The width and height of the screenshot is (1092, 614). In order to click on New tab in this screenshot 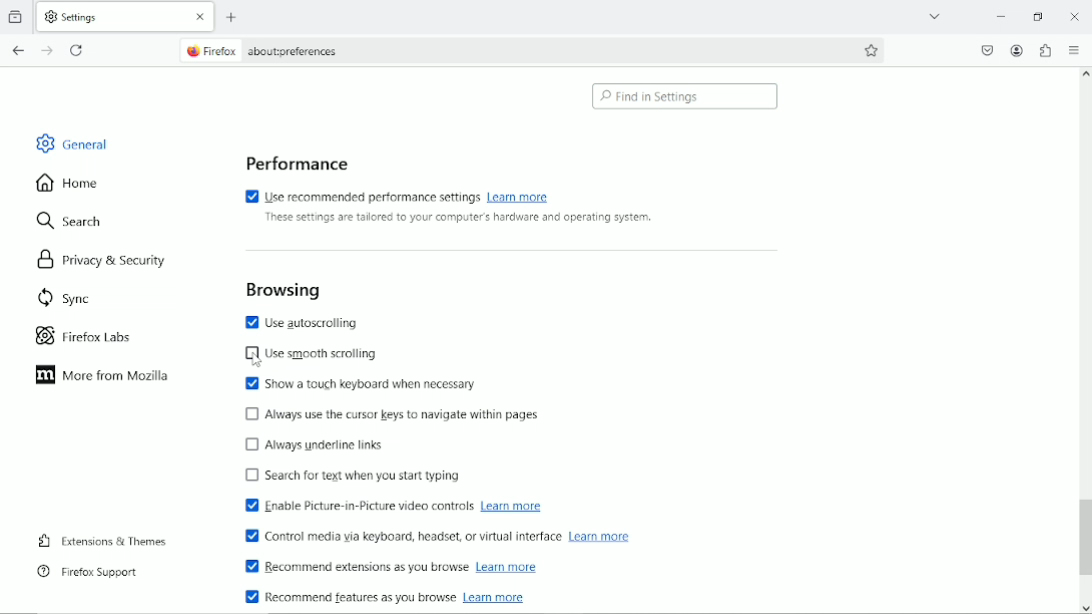, I will do `click(232, 17)`.